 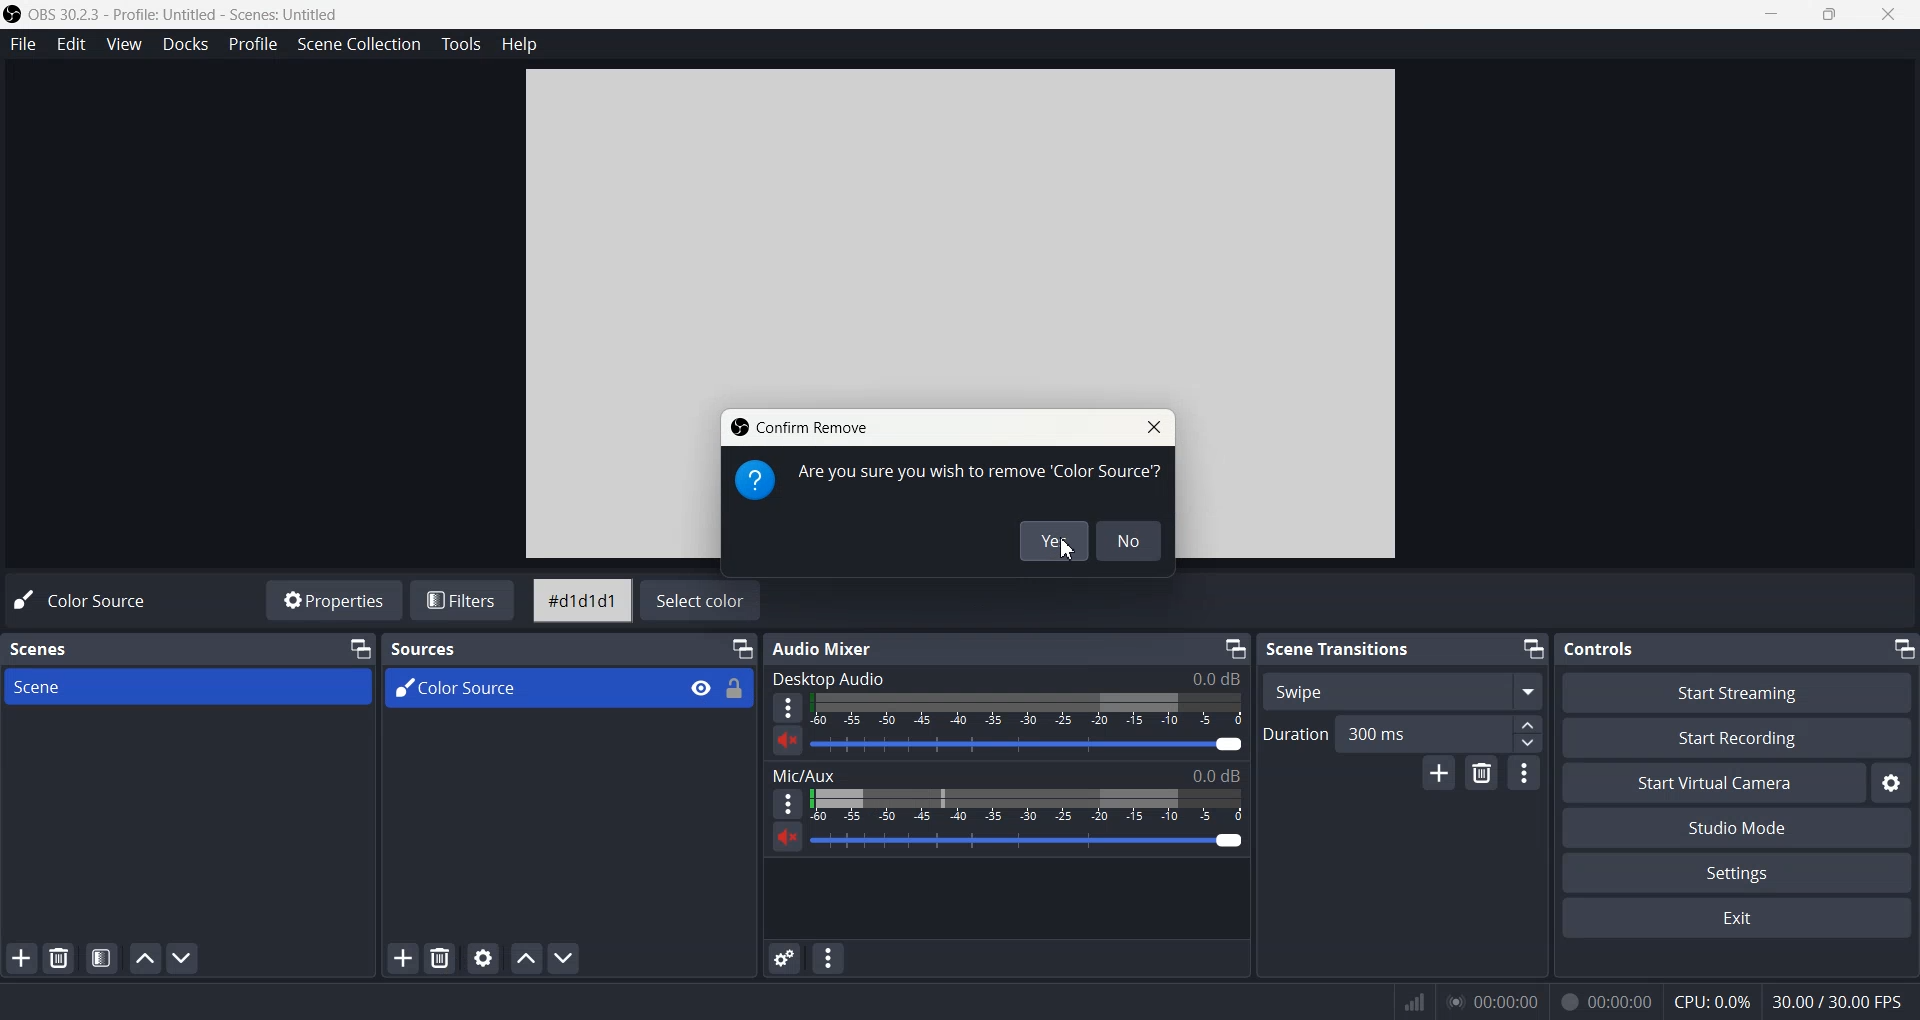 I want to click on Minimize, so click(x=1534, y=650).